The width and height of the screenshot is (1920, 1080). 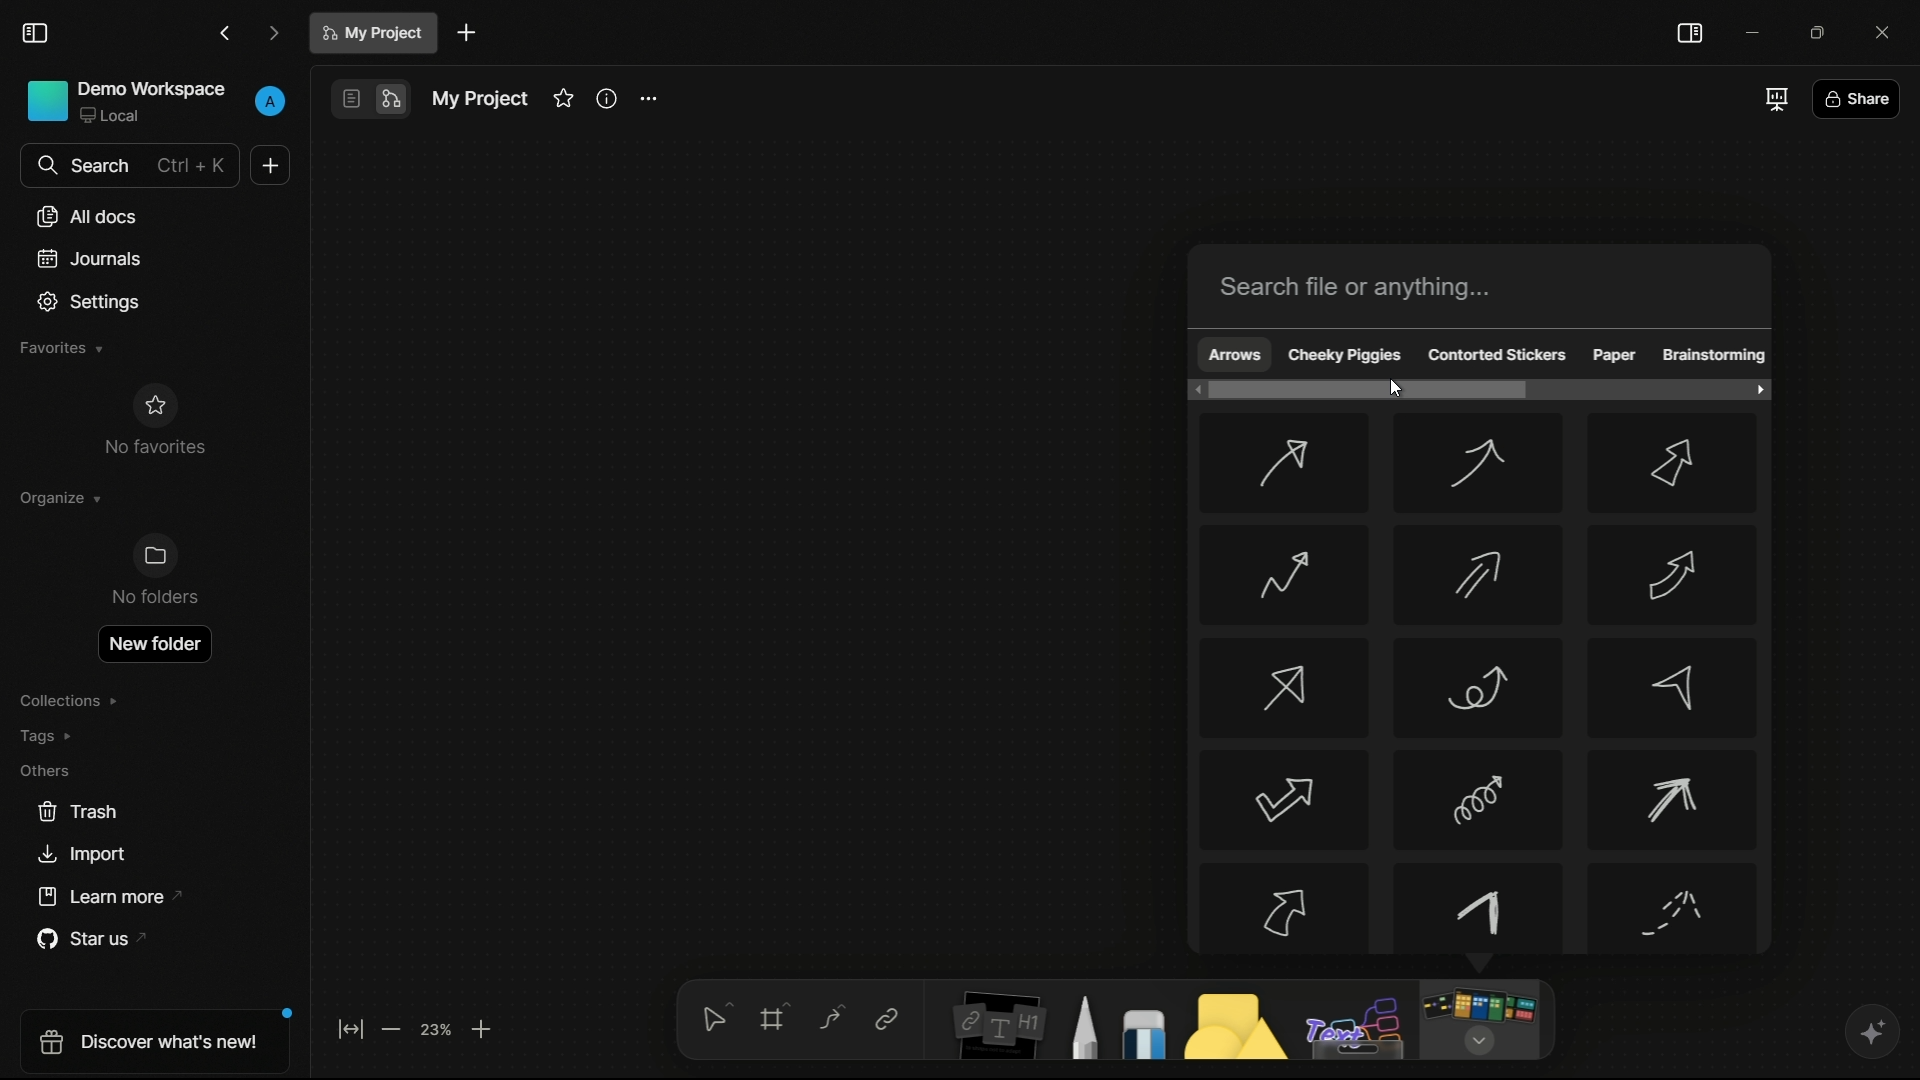 What do you see at coordinates (79, 812) in the screenshot?
I see `trash` at bounding box center [79, 812].